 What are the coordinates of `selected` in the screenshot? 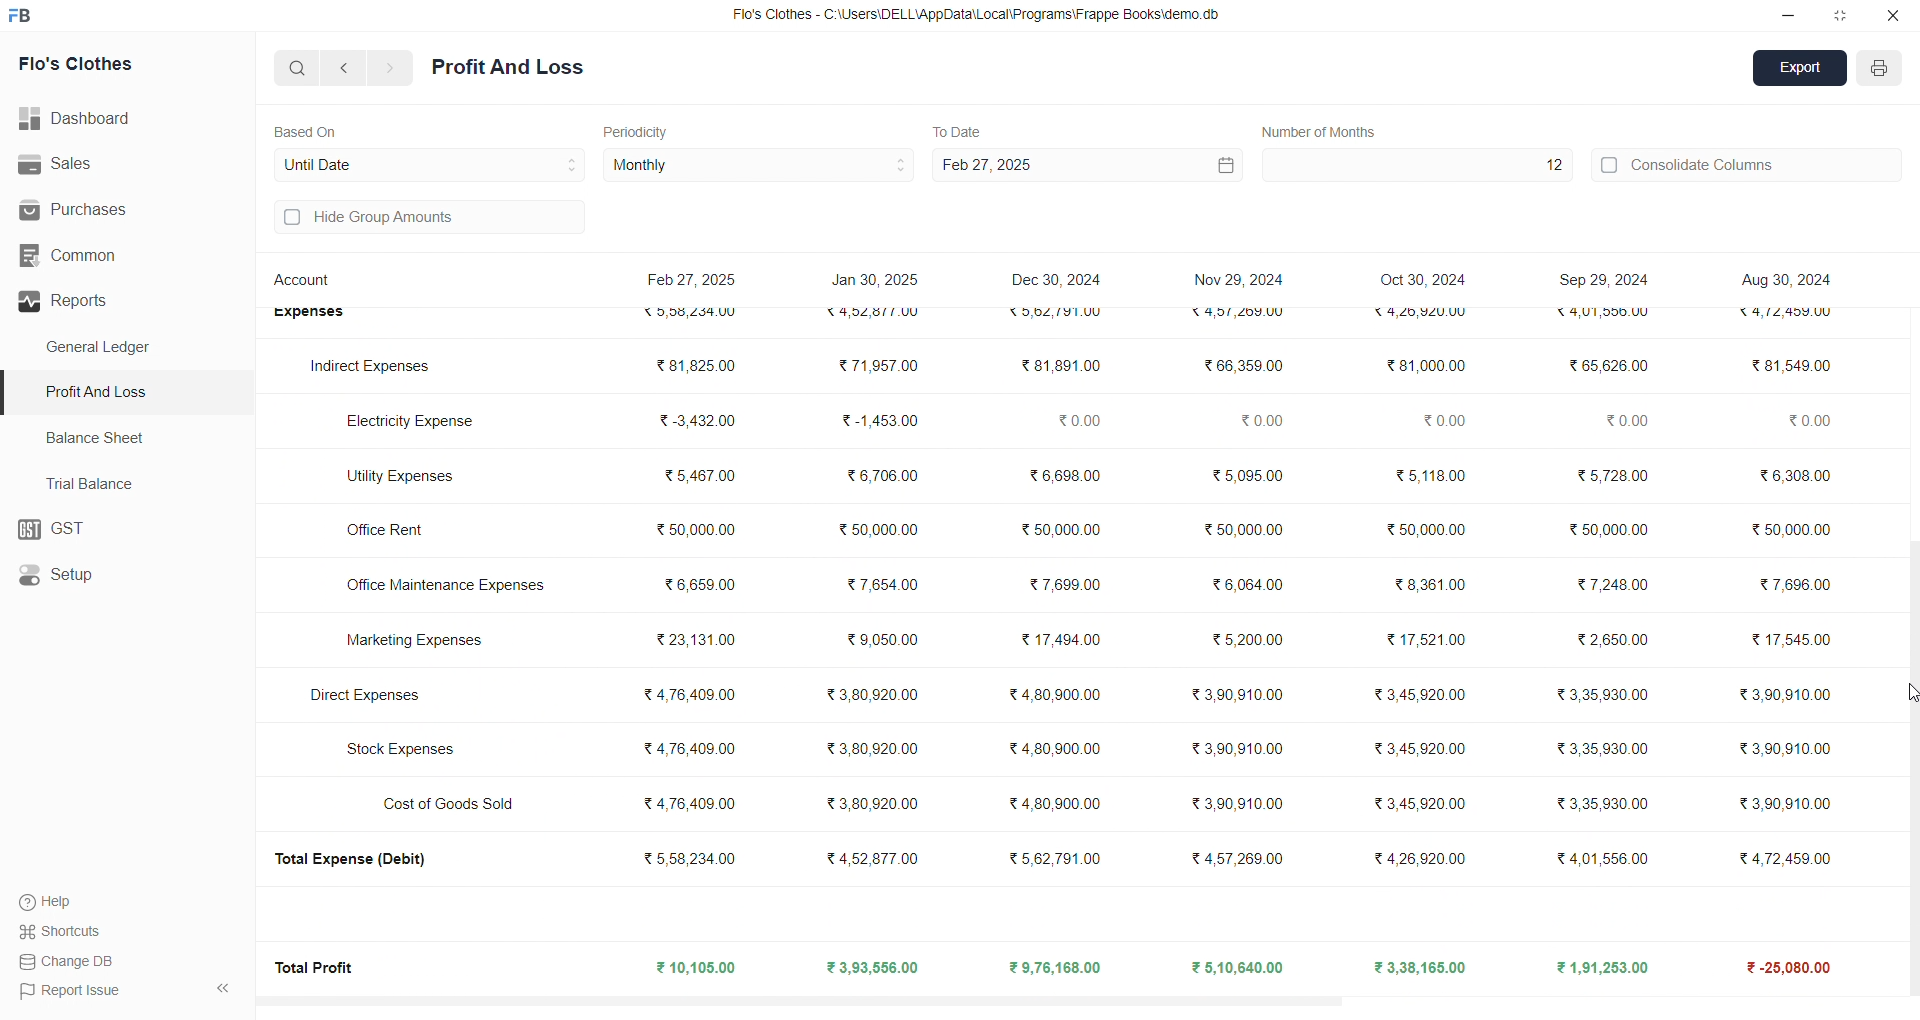 It's located at (12, 393).